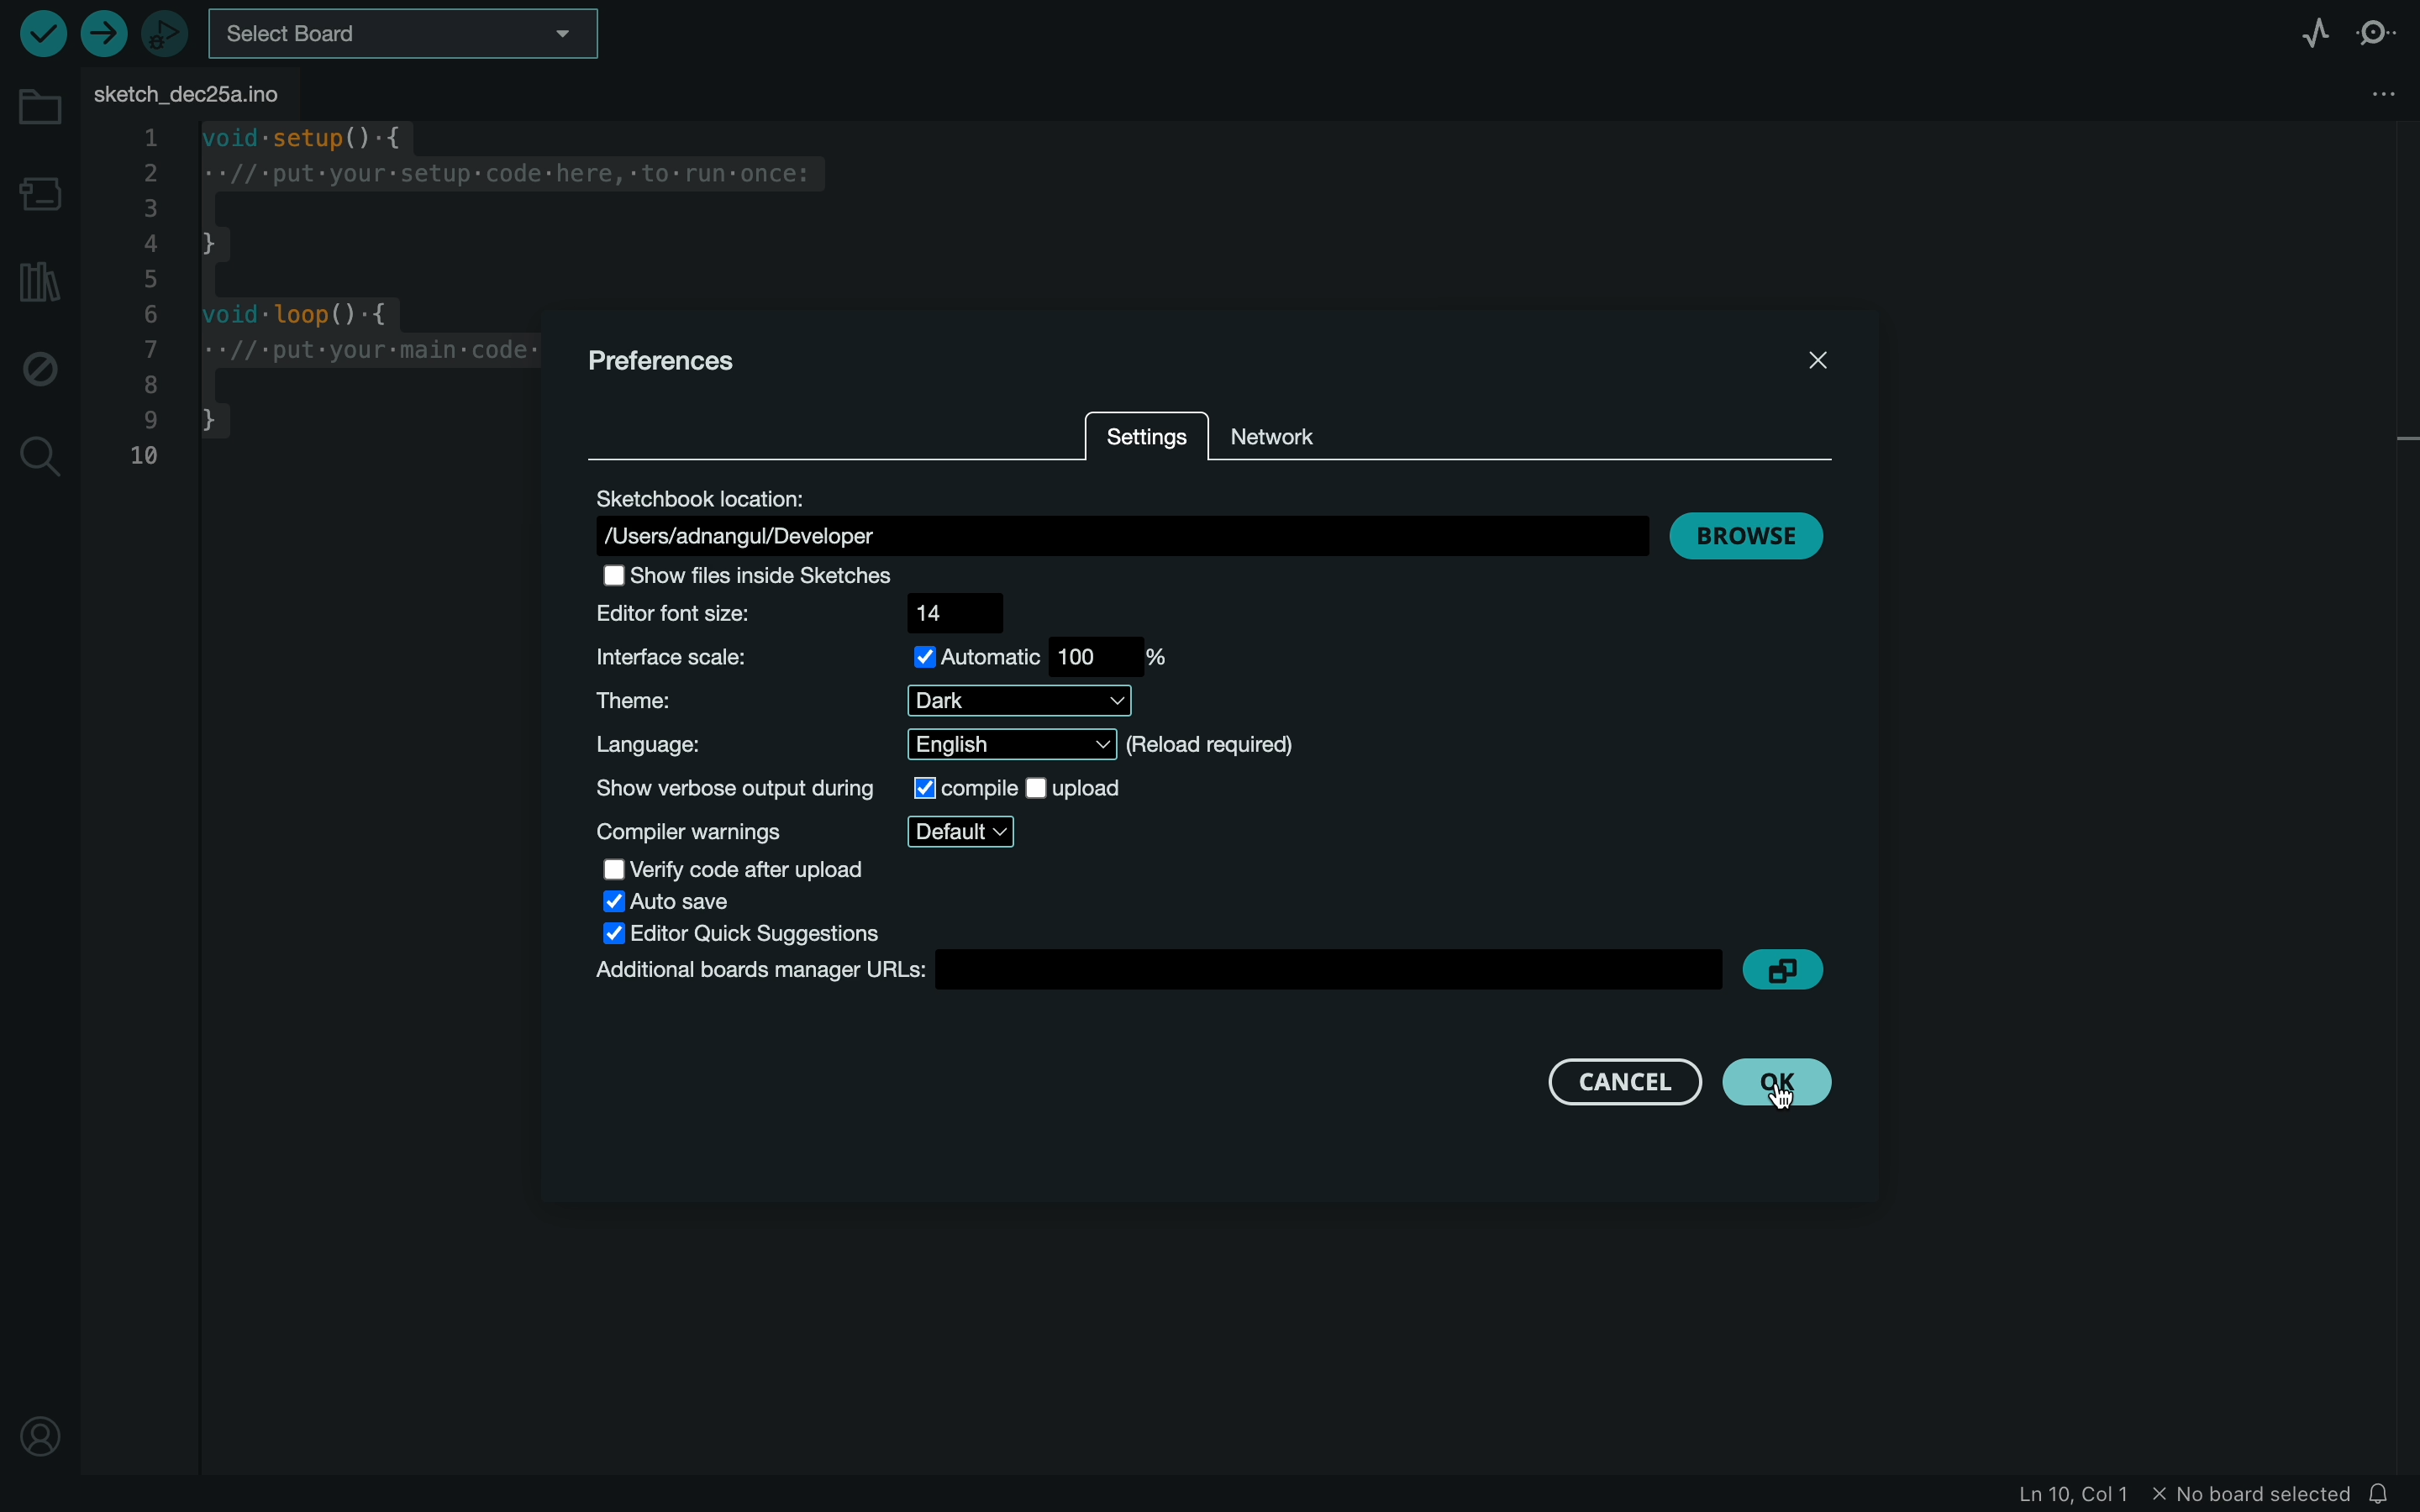 This screenshot has width=2420, height=1512. I want to click on board  manager, so click(43, 193).